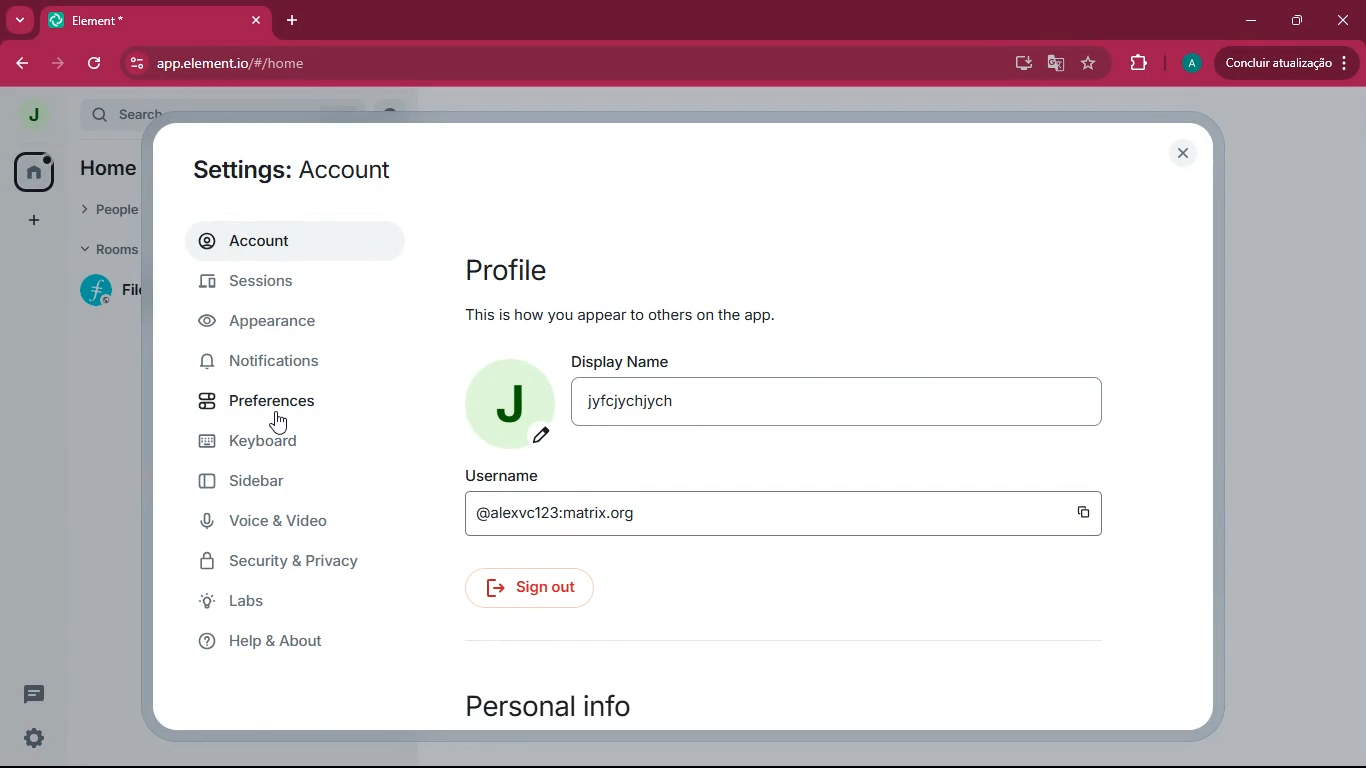 This screenshot has height=768, width=1366. What do you see at coordinates (254, 480) in the screenshot?
I see `Sidebar` at bounding box center [254, 480].